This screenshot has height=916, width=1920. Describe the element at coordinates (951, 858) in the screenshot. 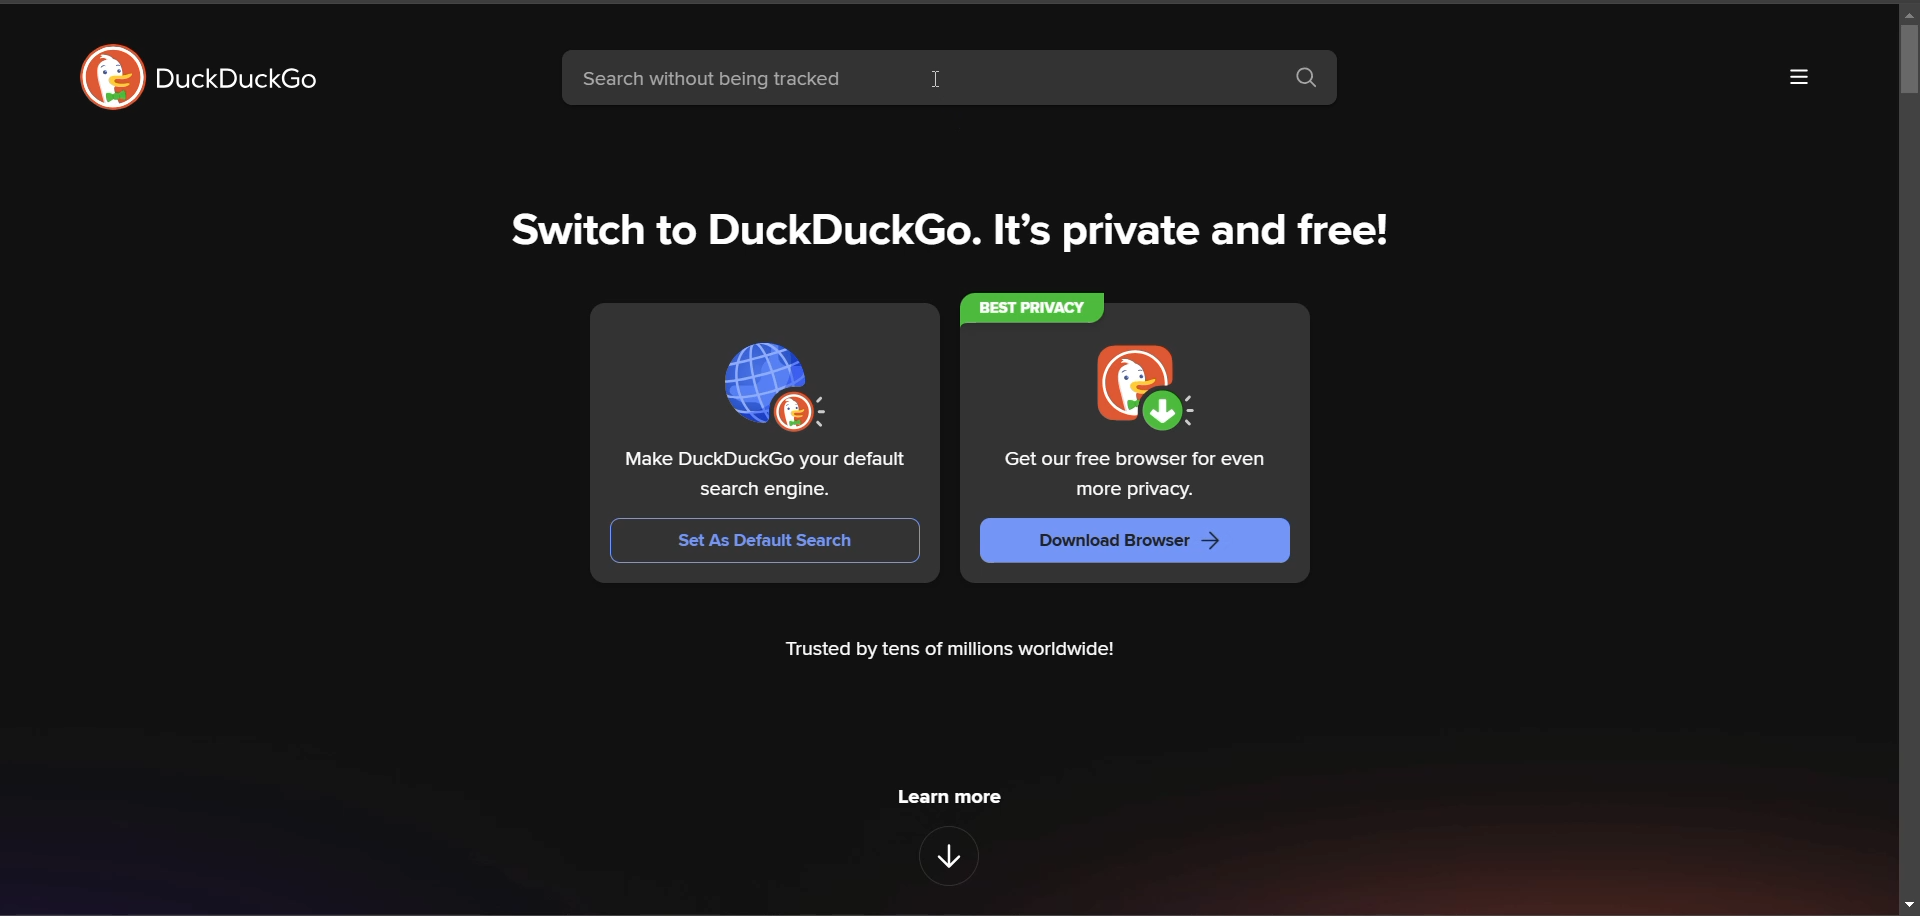

I see `features` at that location.